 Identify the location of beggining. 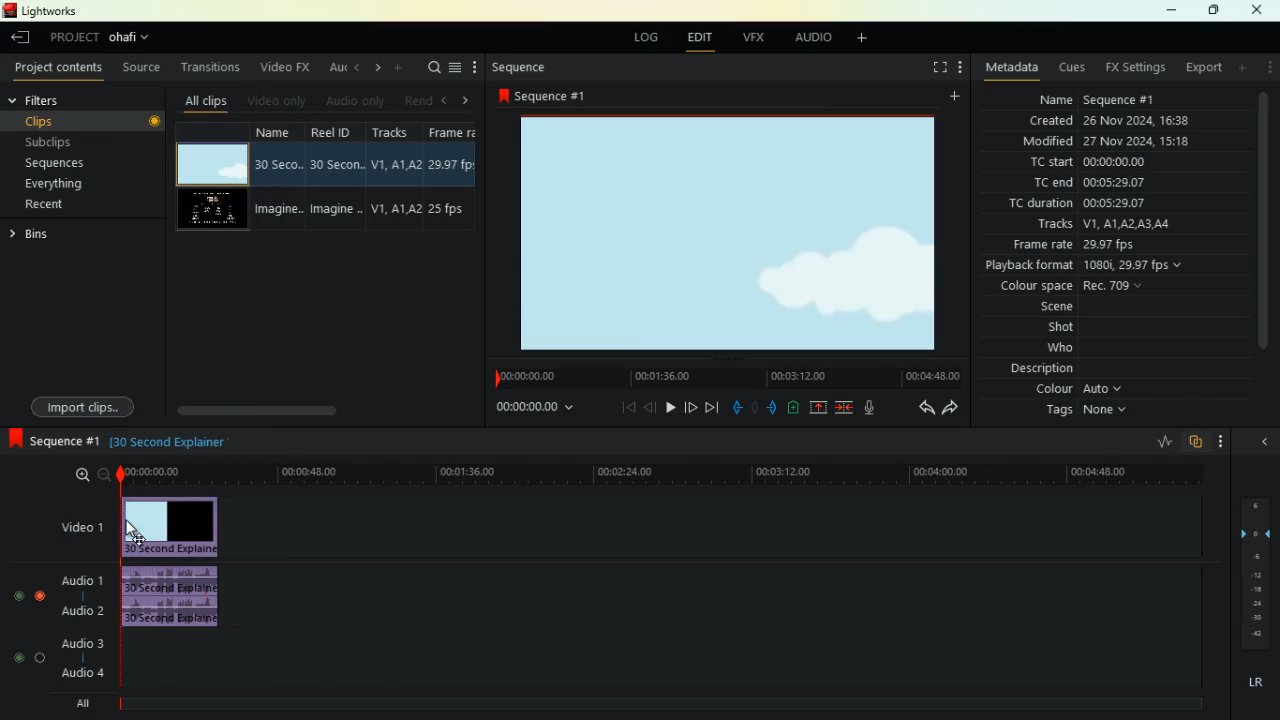
(620, 407).